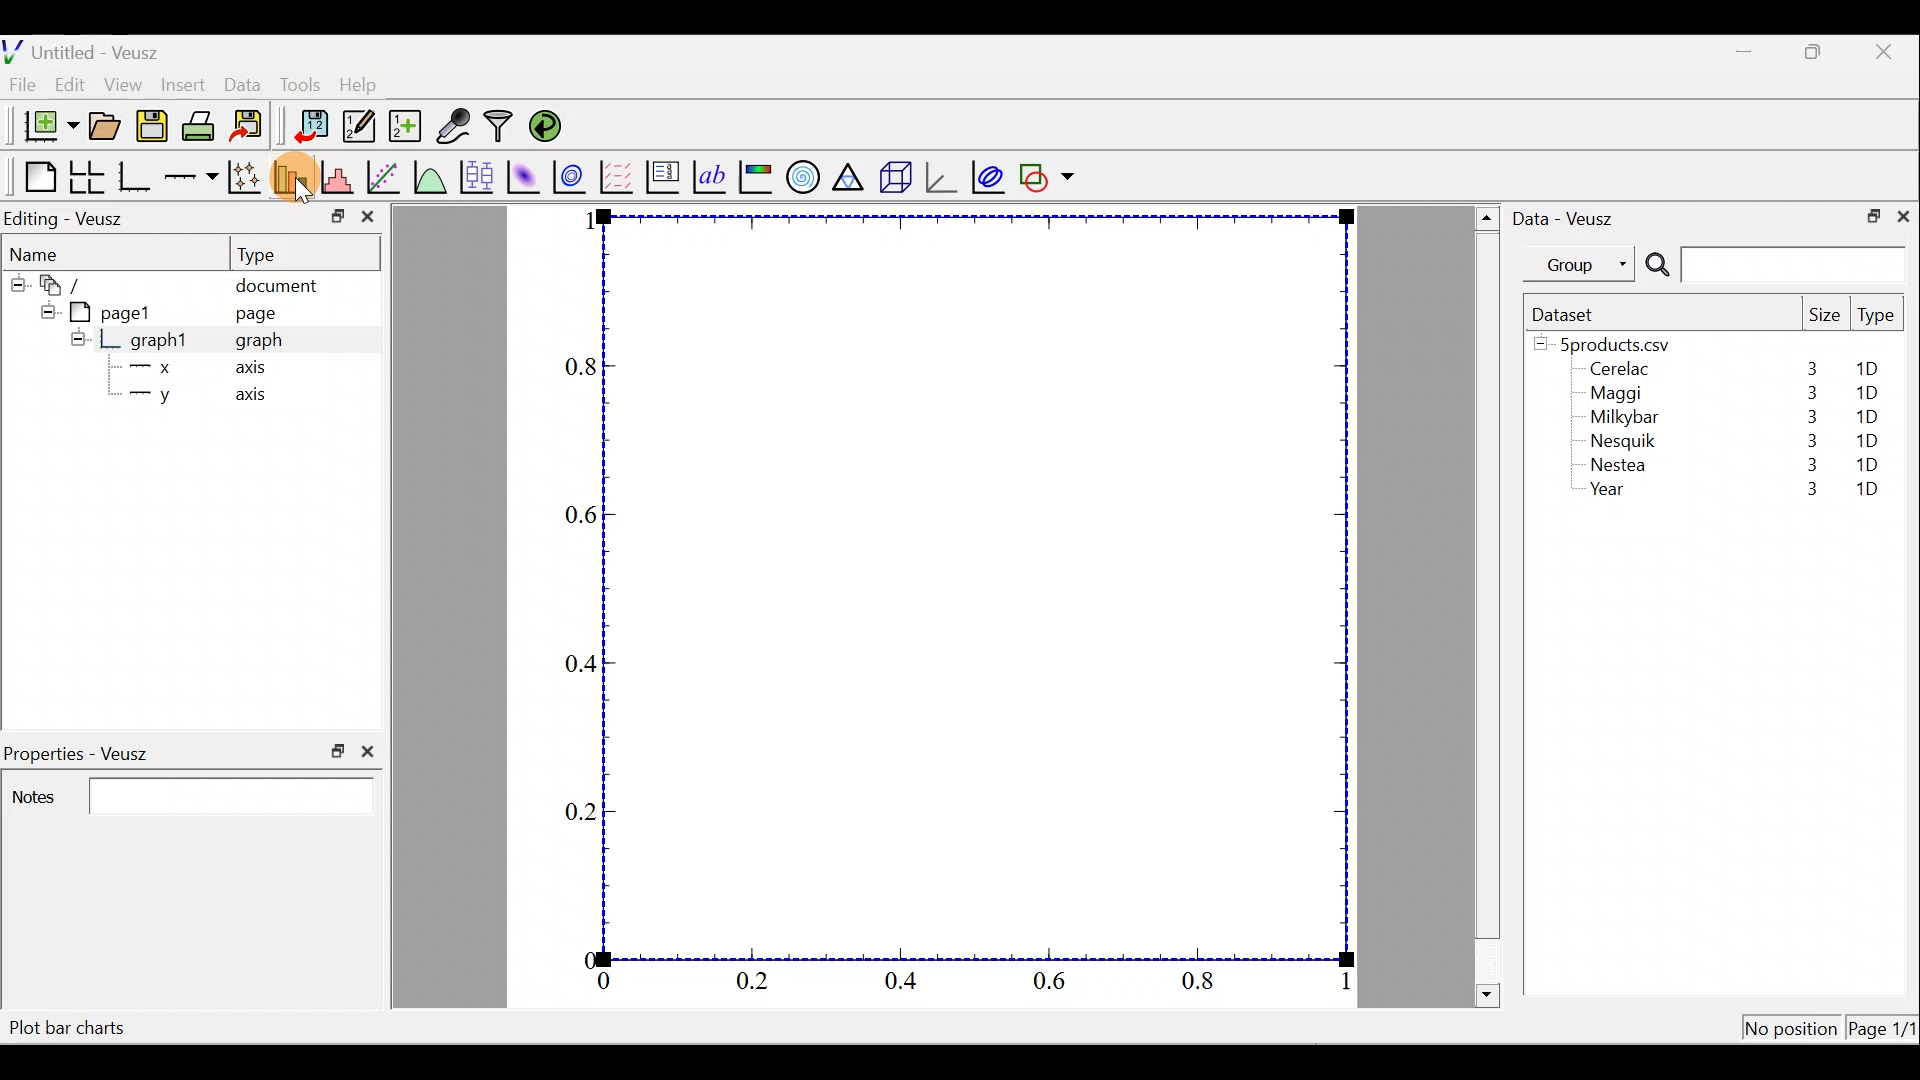  Describe the element at coordinates (1810, 368) in the screenshot. I see `3` at that location.